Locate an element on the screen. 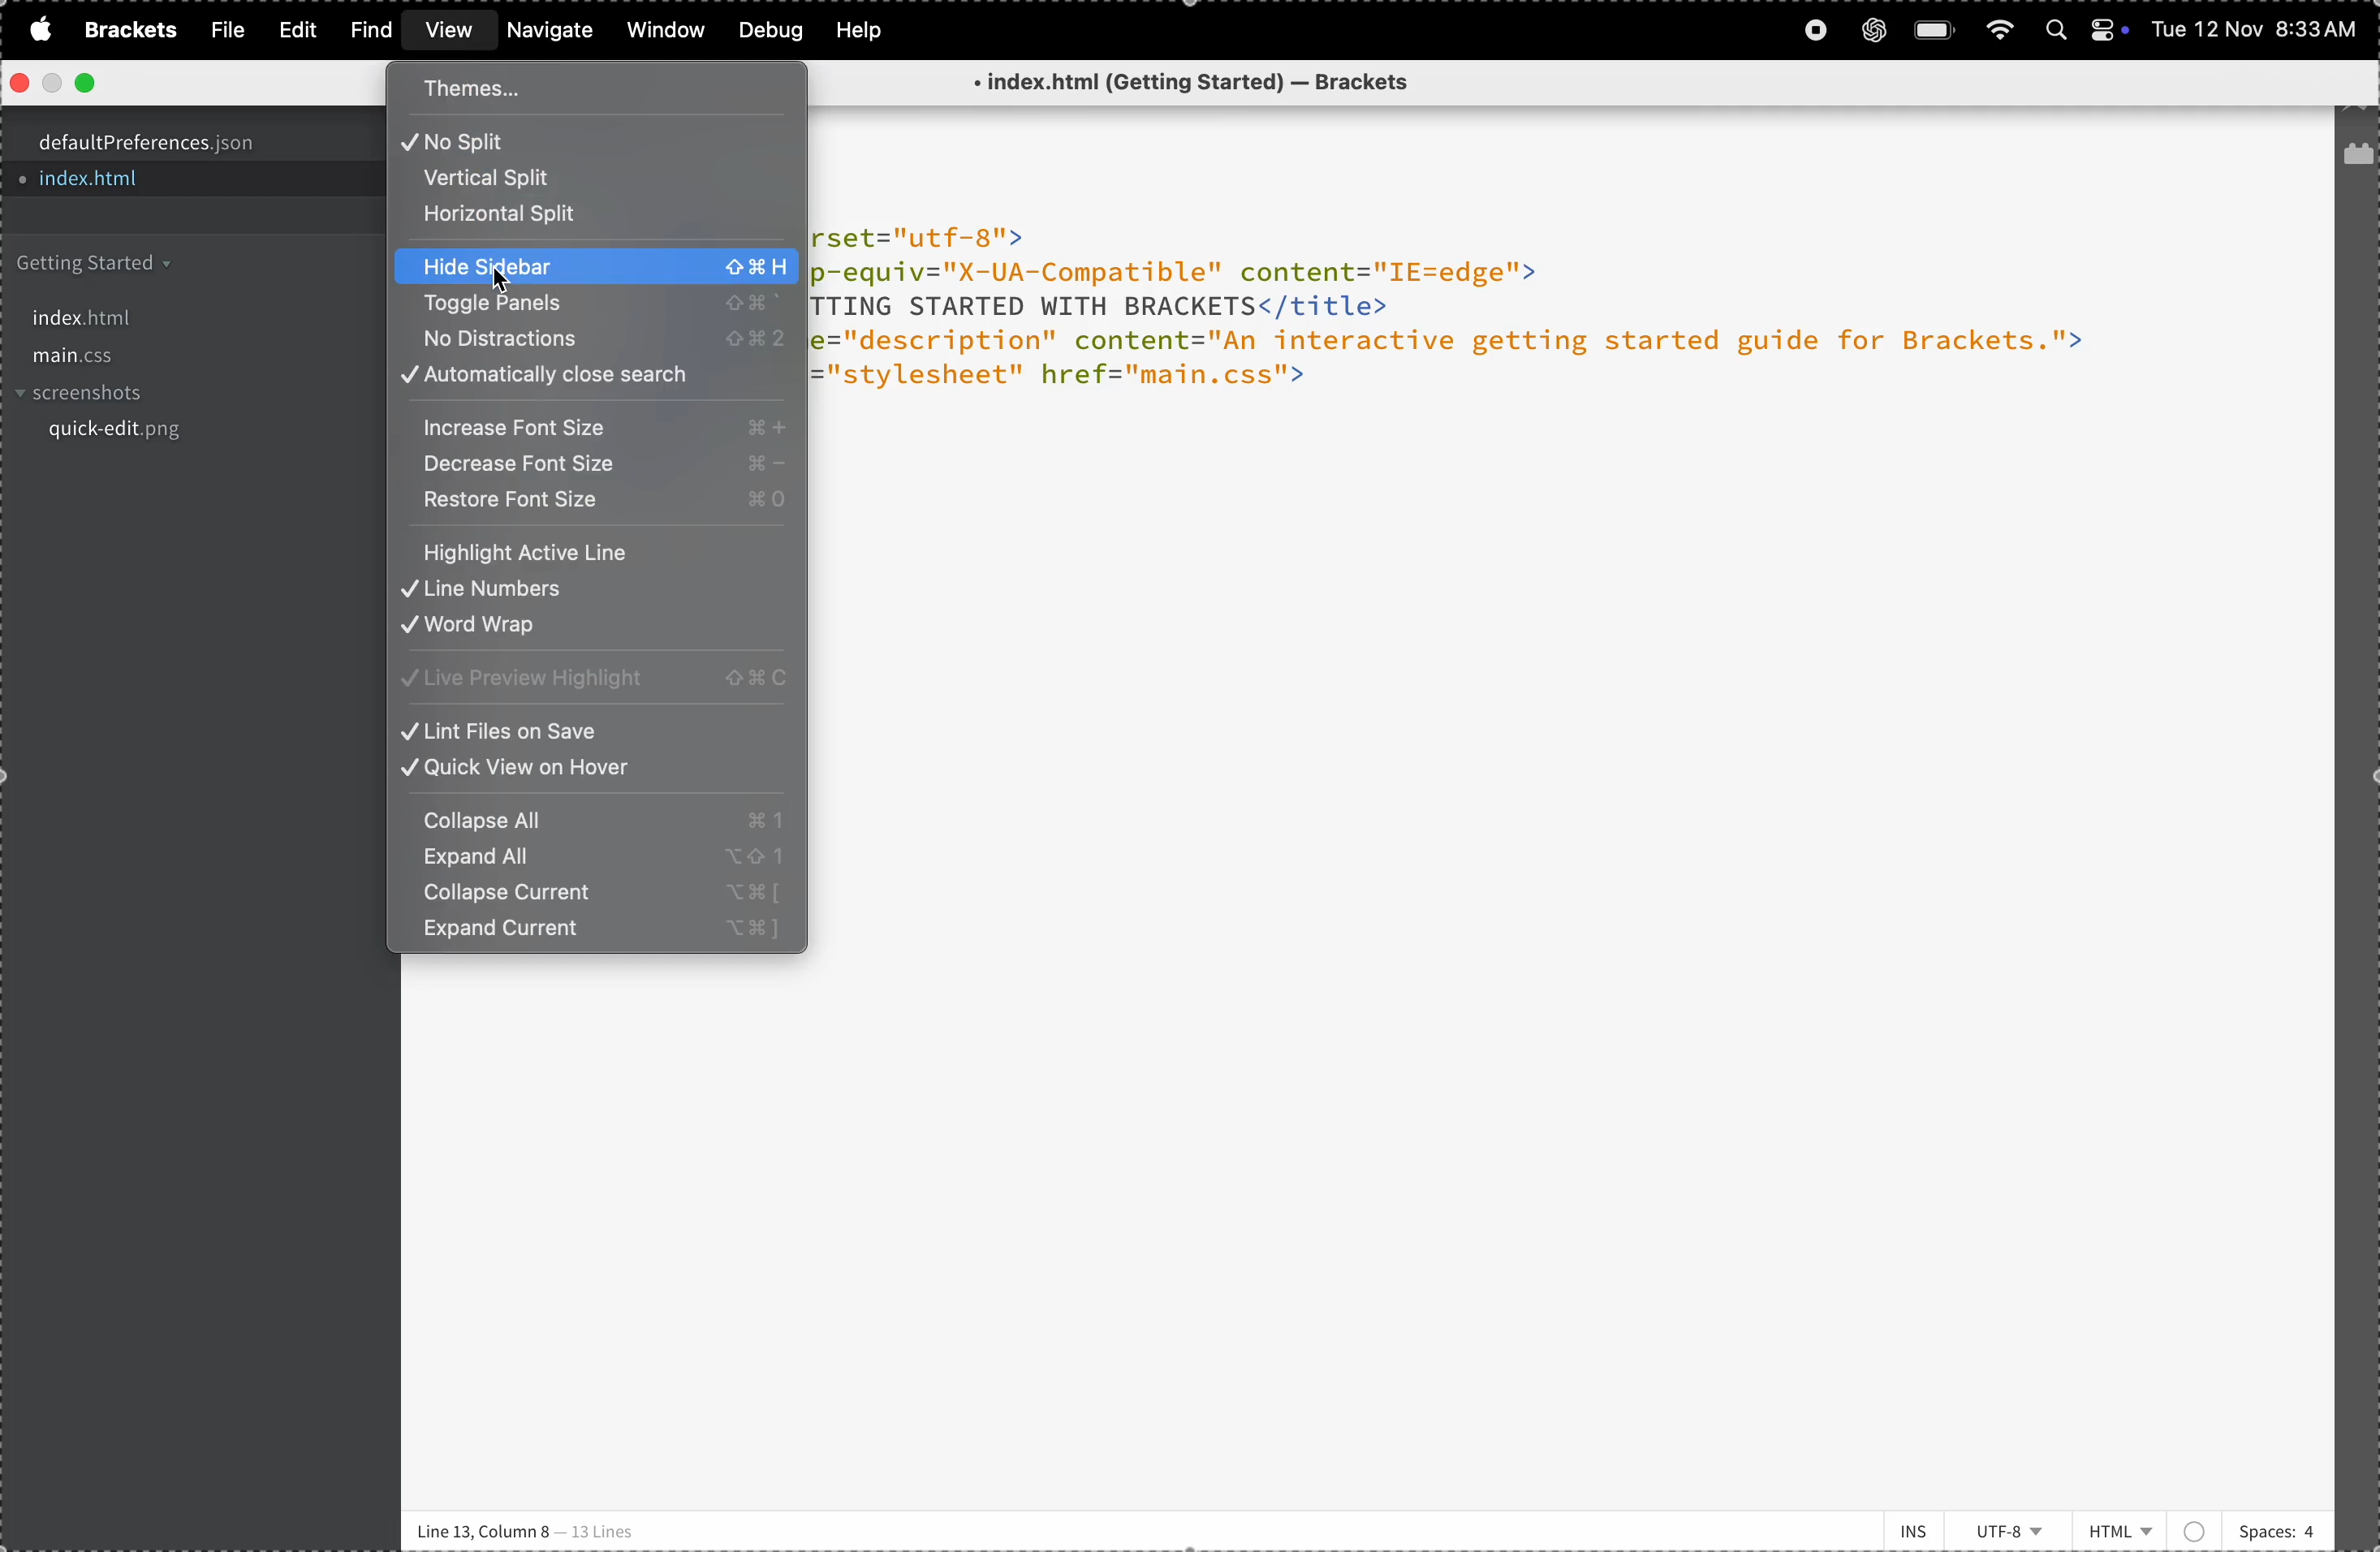  horizontal split is located at coordinates (579, 215).